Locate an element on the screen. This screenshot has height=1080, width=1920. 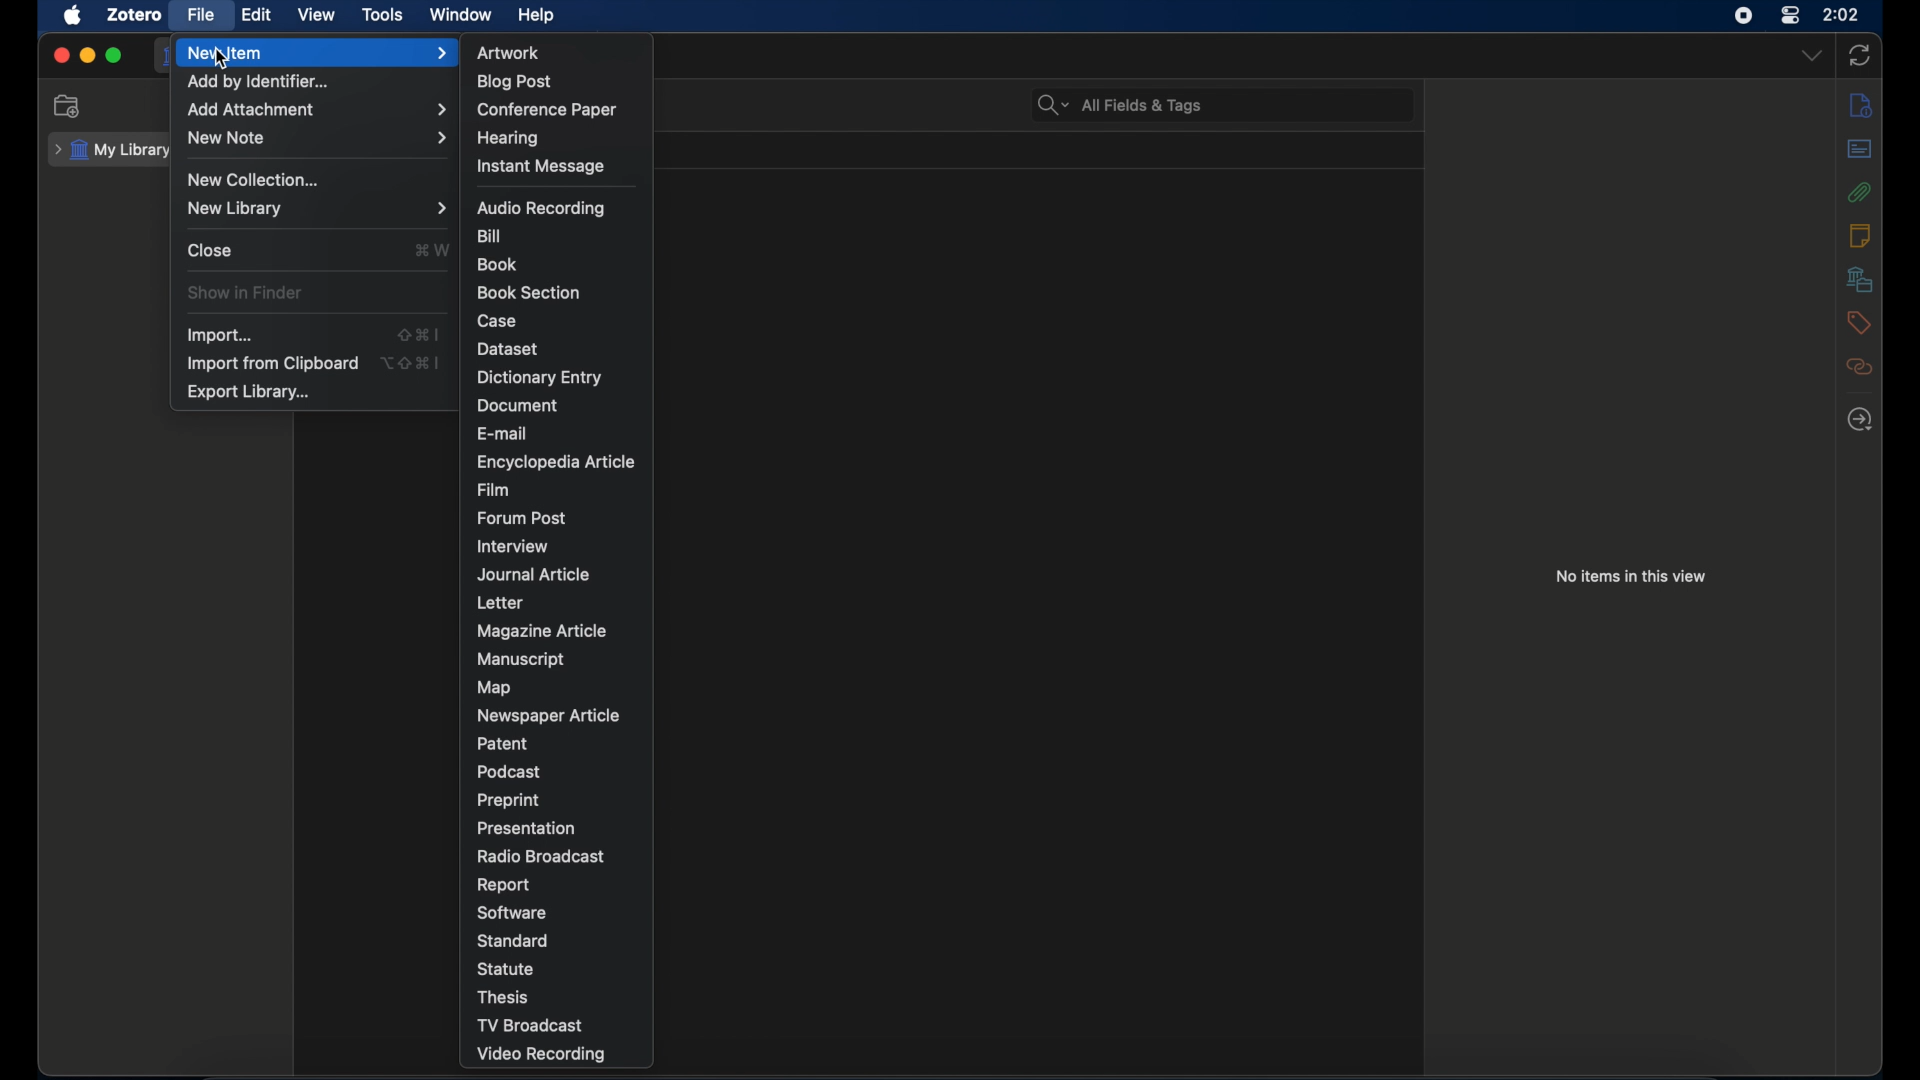
close is located at coordinates (209, 250).